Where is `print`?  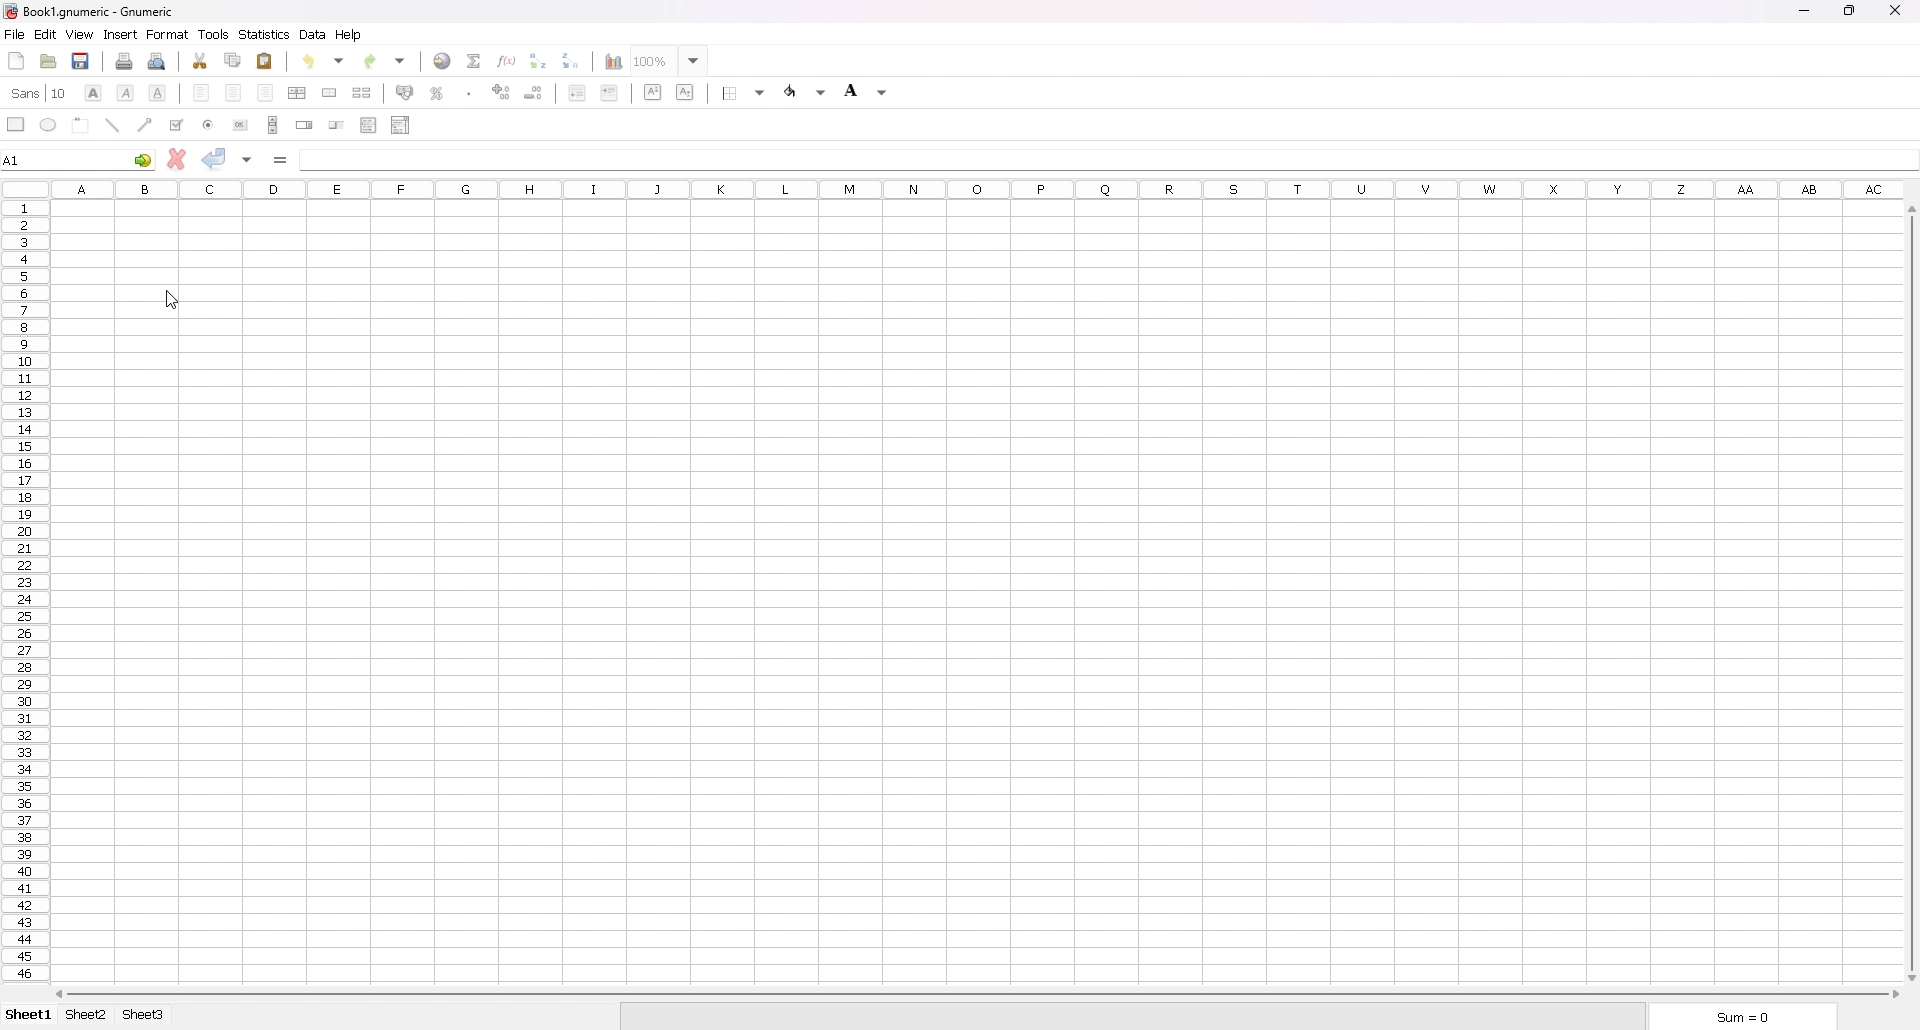
print is located at coordinates (125, 59).